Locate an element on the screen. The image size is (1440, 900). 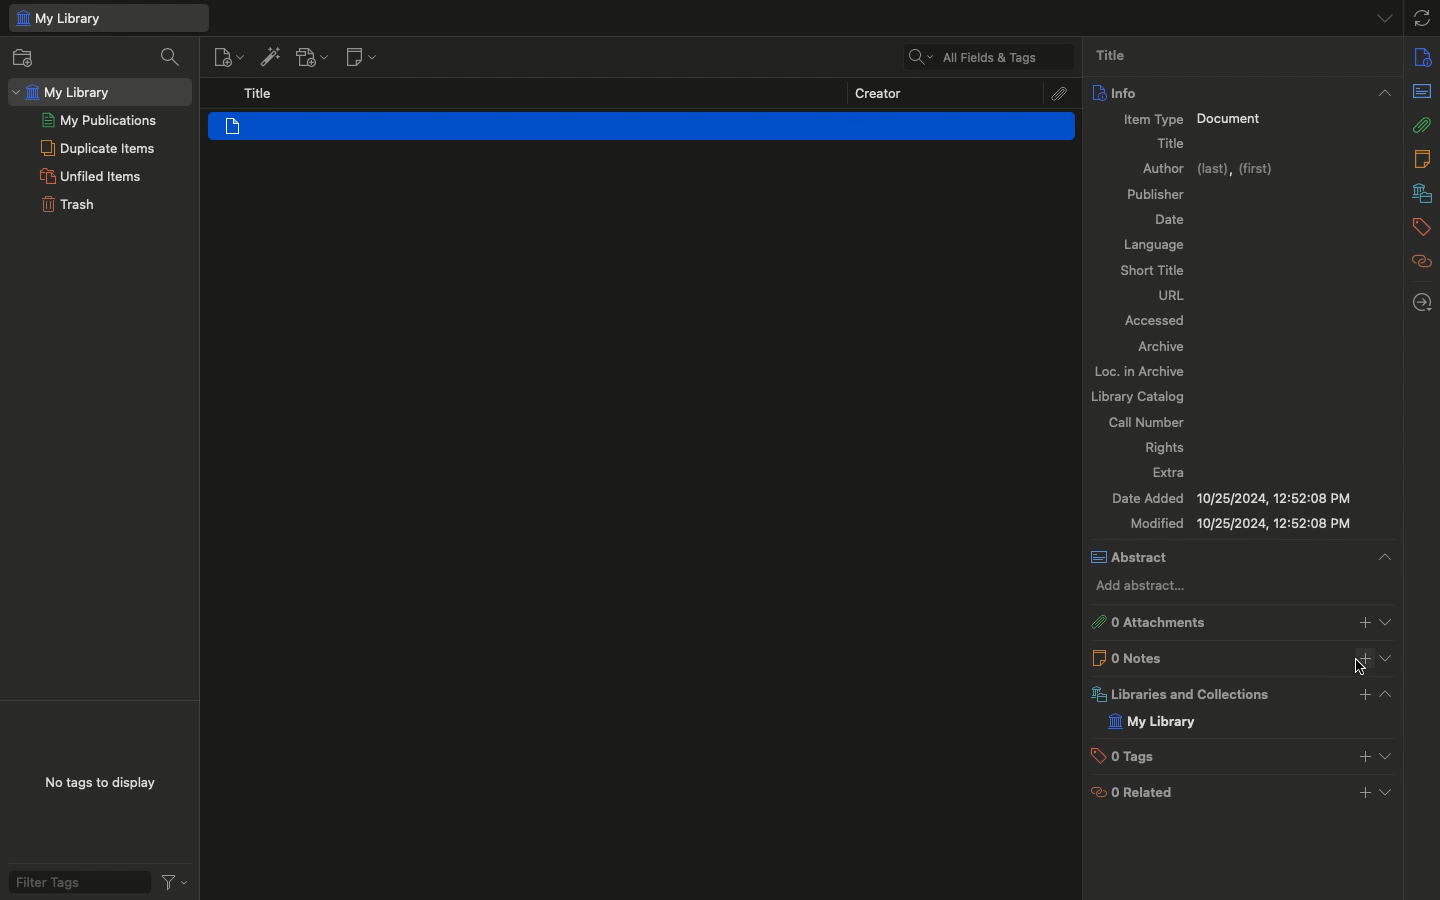
Tags is located at coordinates (1424, 228).